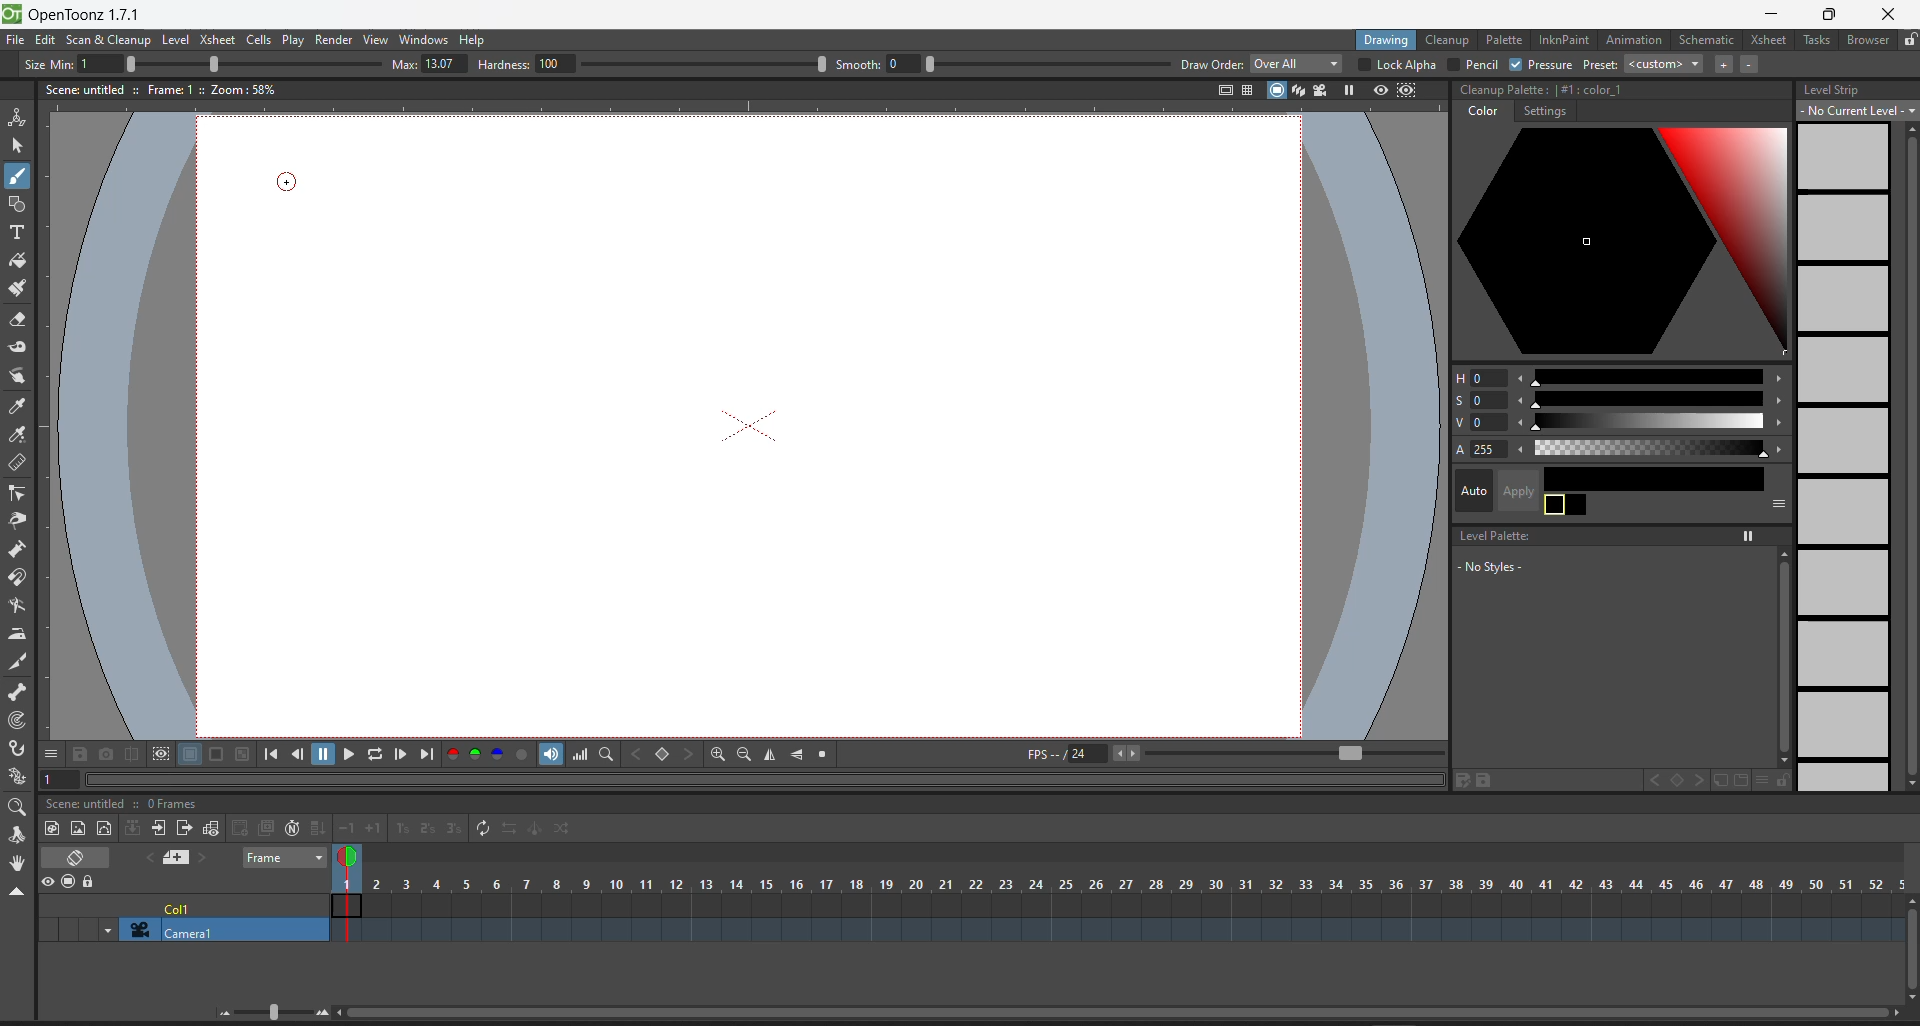 The image size is (1920, 1026). I want to click on cutter tool, so click(19, 665).